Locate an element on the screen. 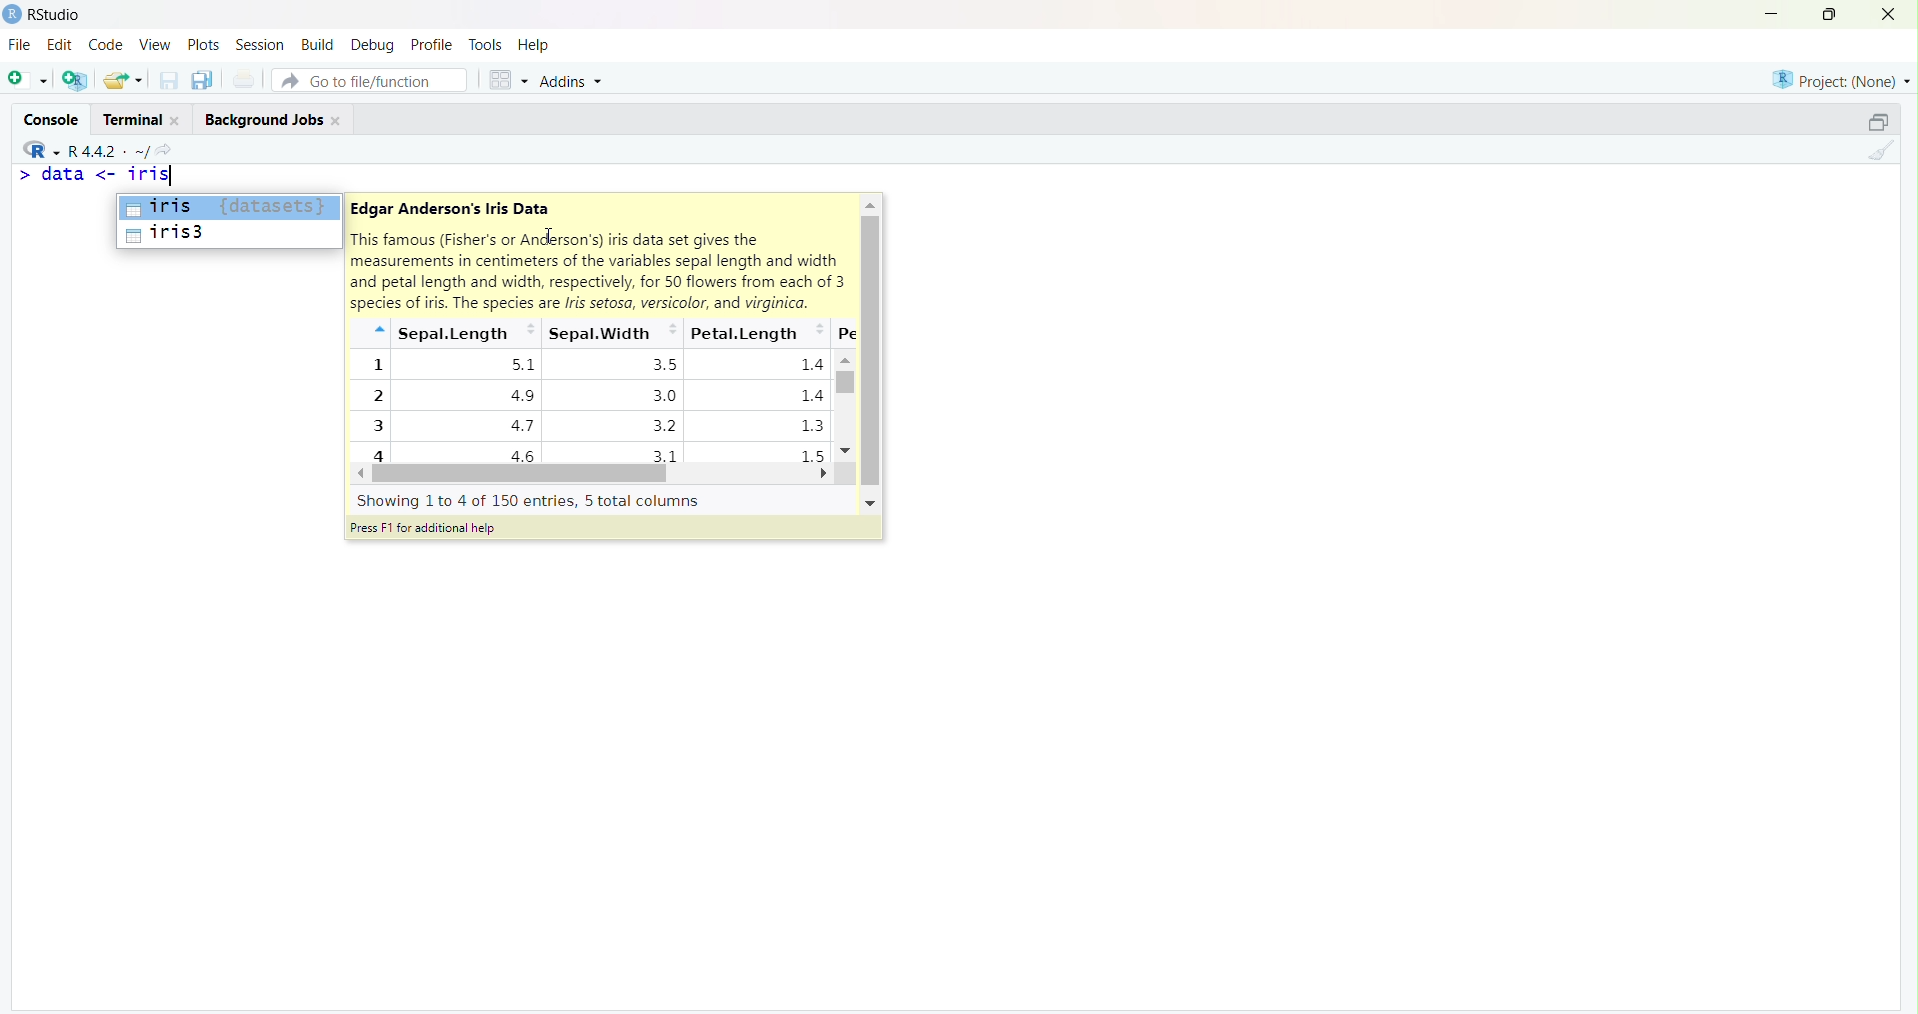 The height and width of the screenshot is (1014, 1918). Left is located at coordinates (364, 474).